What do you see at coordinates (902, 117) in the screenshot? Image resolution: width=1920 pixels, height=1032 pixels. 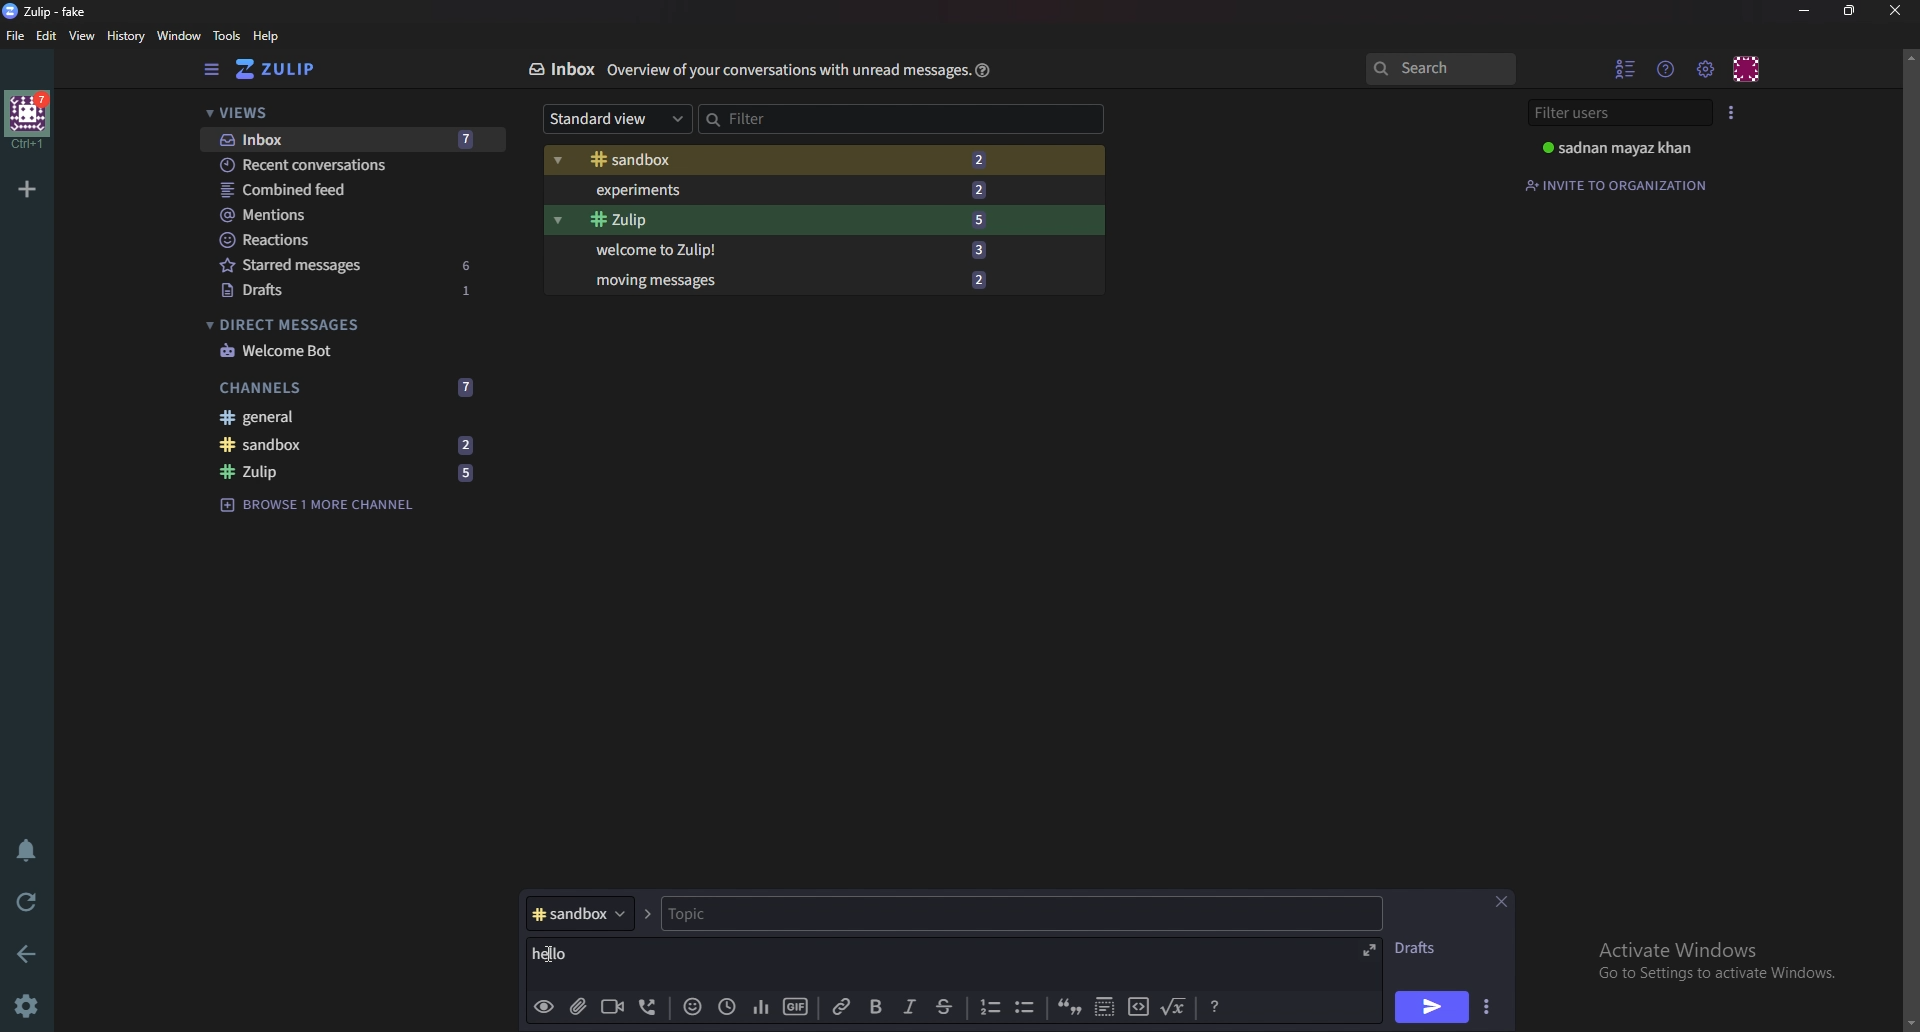 I see `Filter` at bounding box center [902, 117].